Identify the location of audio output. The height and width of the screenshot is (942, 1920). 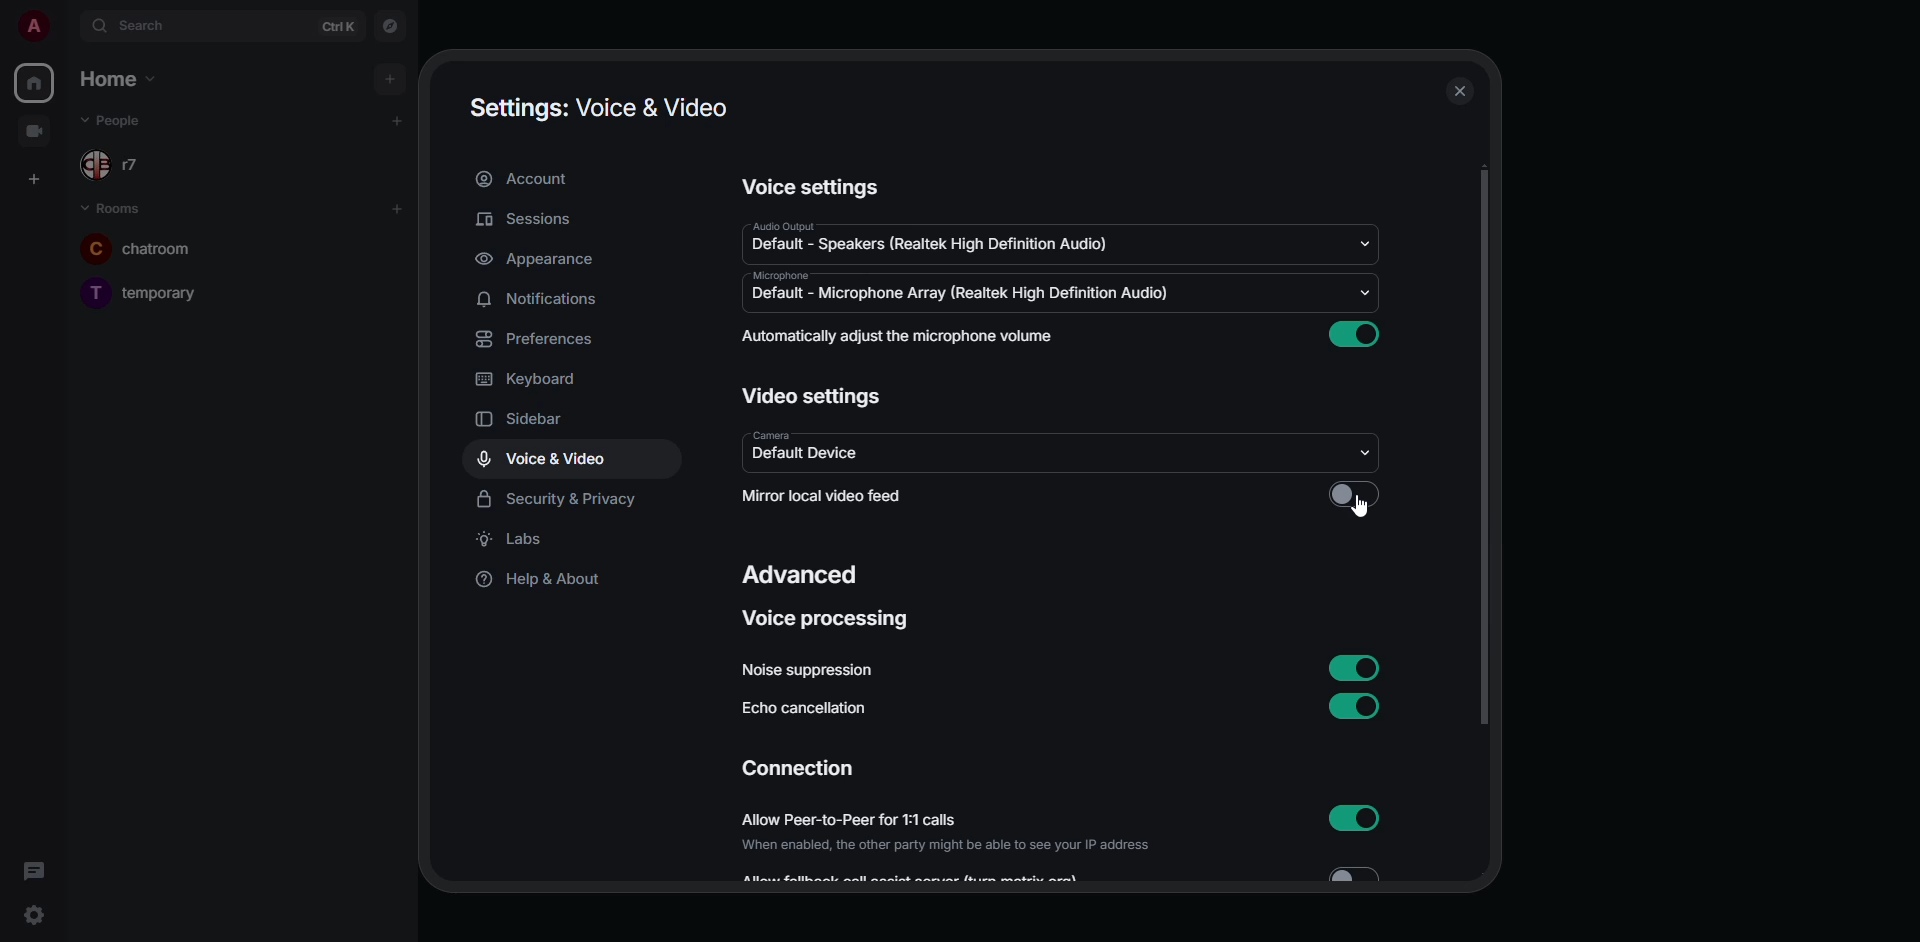
(778, 223).